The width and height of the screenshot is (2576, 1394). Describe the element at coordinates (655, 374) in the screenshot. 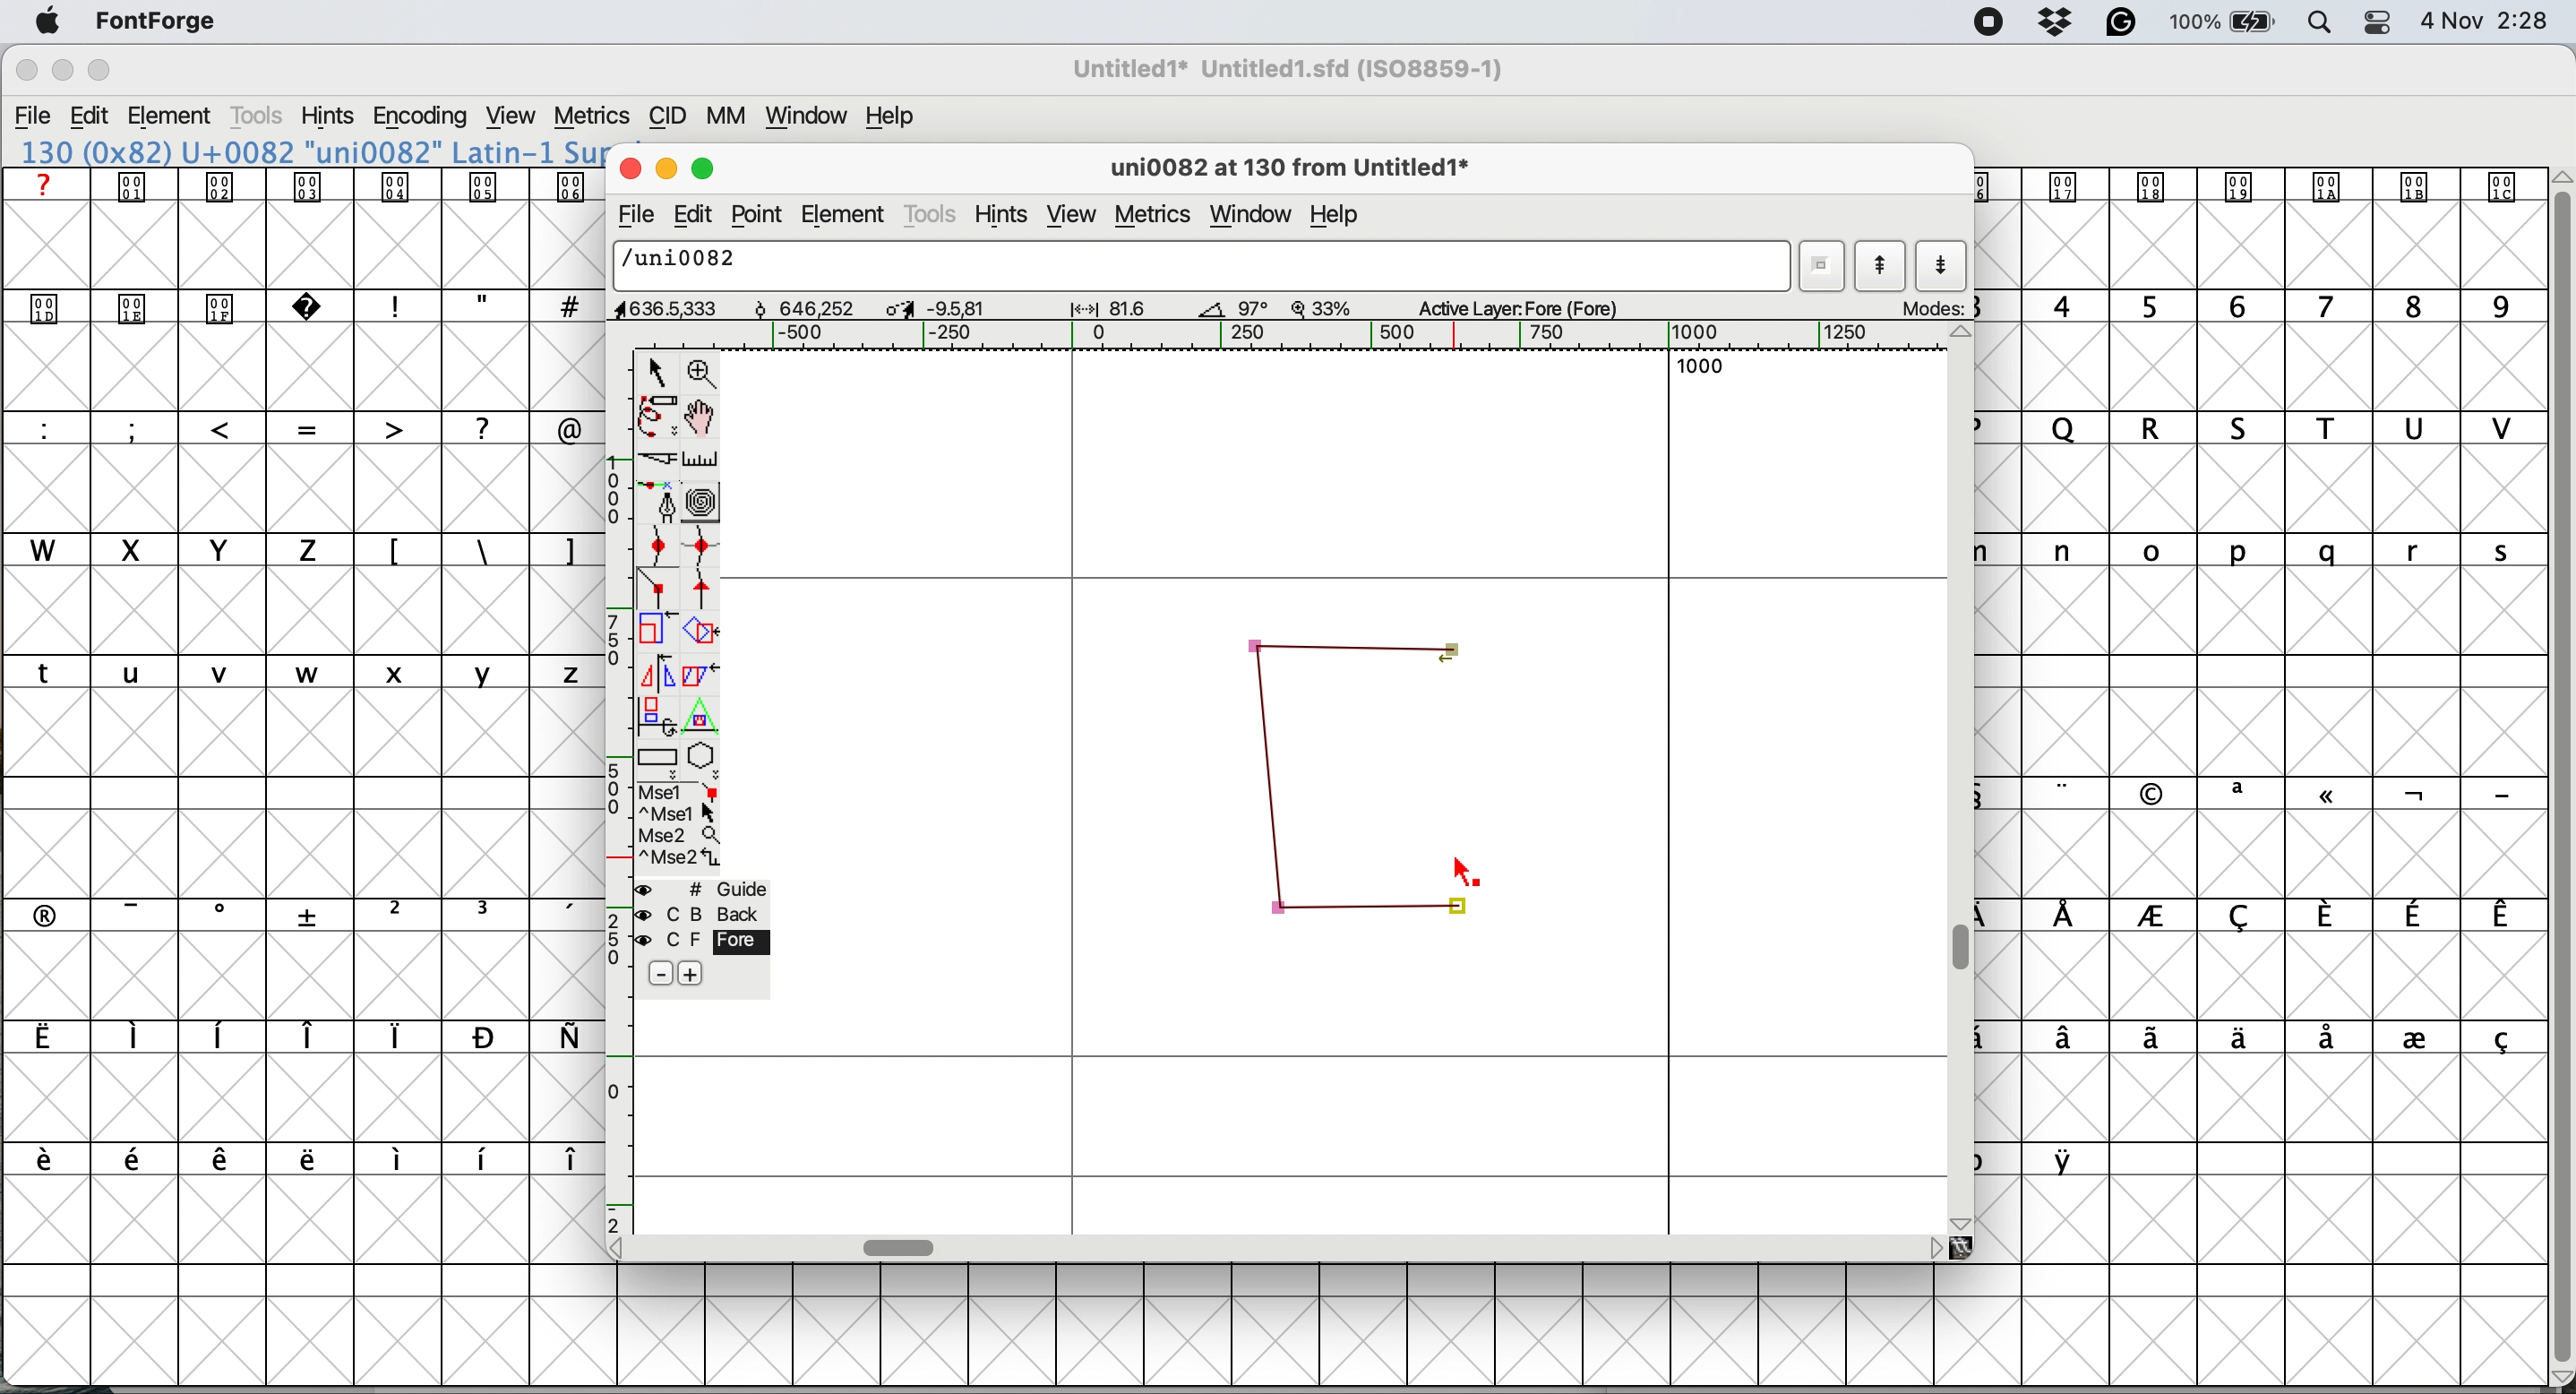

I see `selector` at that location.